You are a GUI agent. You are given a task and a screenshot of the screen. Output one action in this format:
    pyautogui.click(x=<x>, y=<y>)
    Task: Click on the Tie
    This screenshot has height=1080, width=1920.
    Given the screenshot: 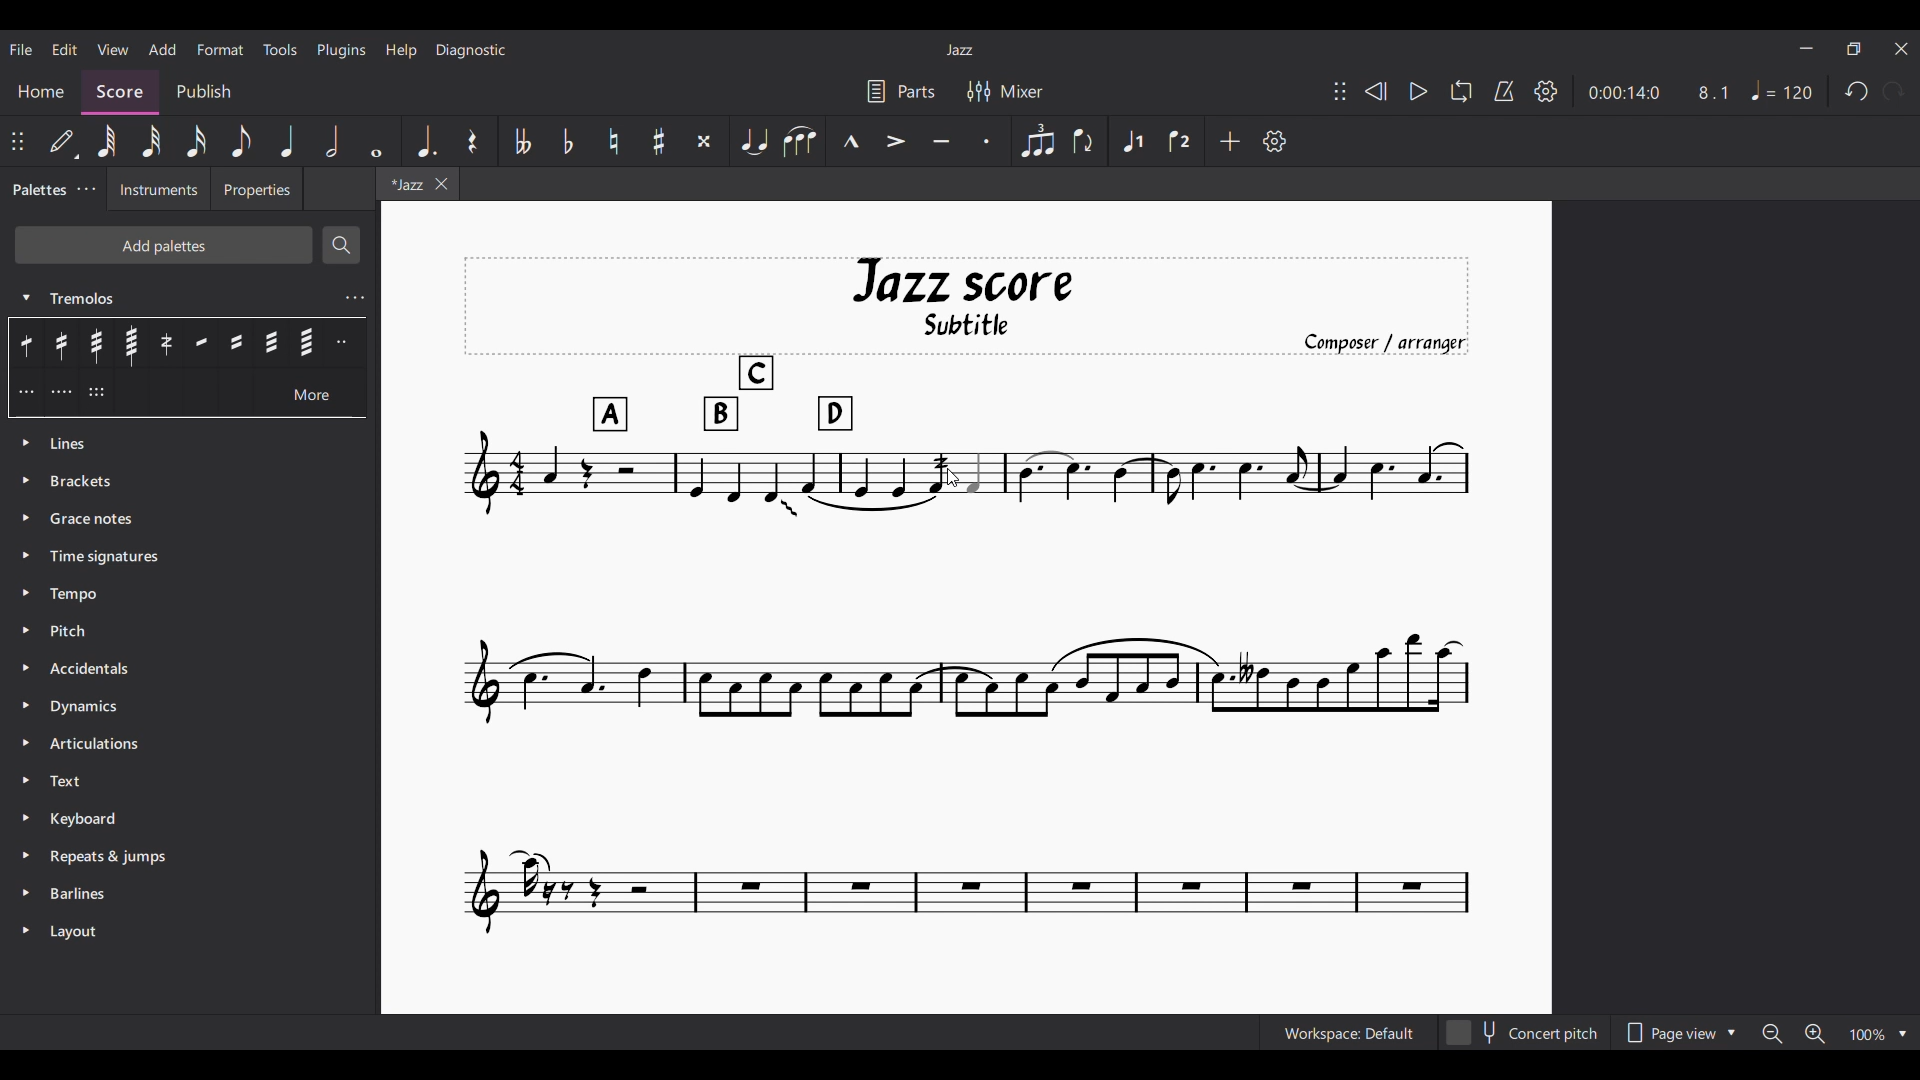 What is the action you would take?
    pyautogui.click(x=754, y=140)
    